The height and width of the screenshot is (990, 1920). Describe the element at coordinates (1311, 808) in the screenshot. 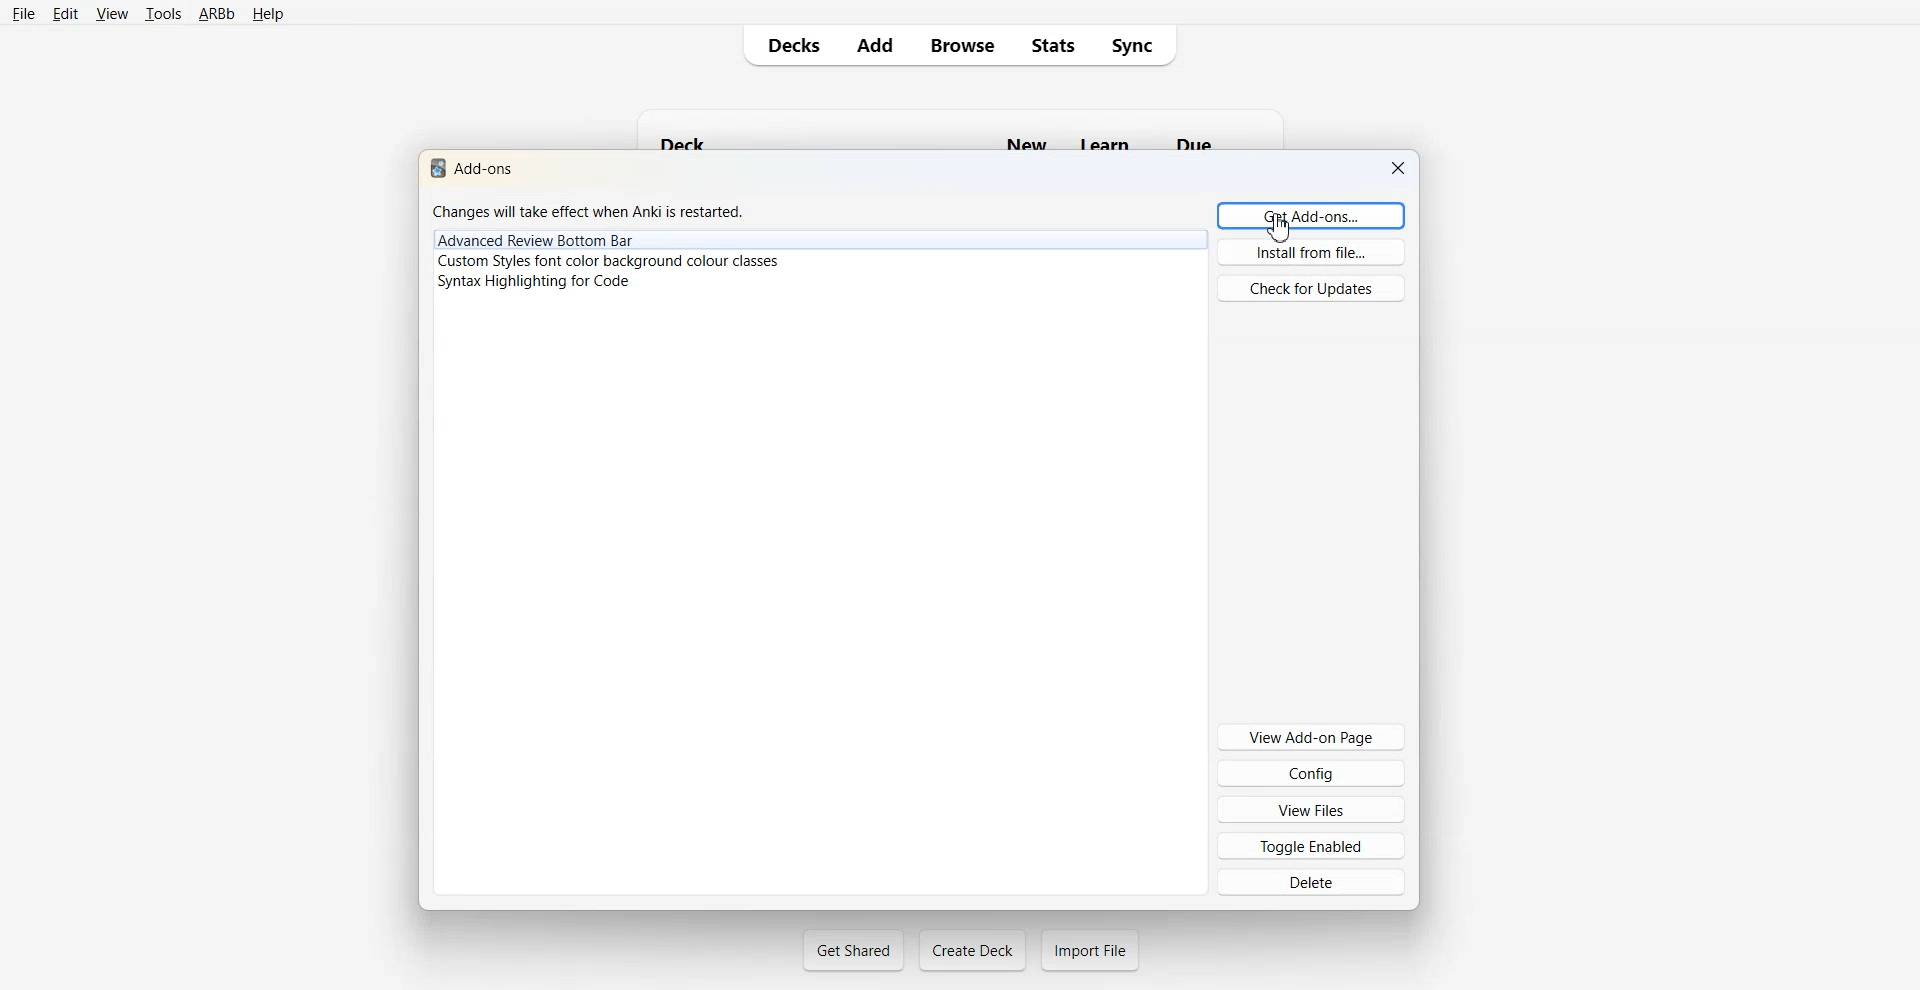

I see `View Files` at that location.